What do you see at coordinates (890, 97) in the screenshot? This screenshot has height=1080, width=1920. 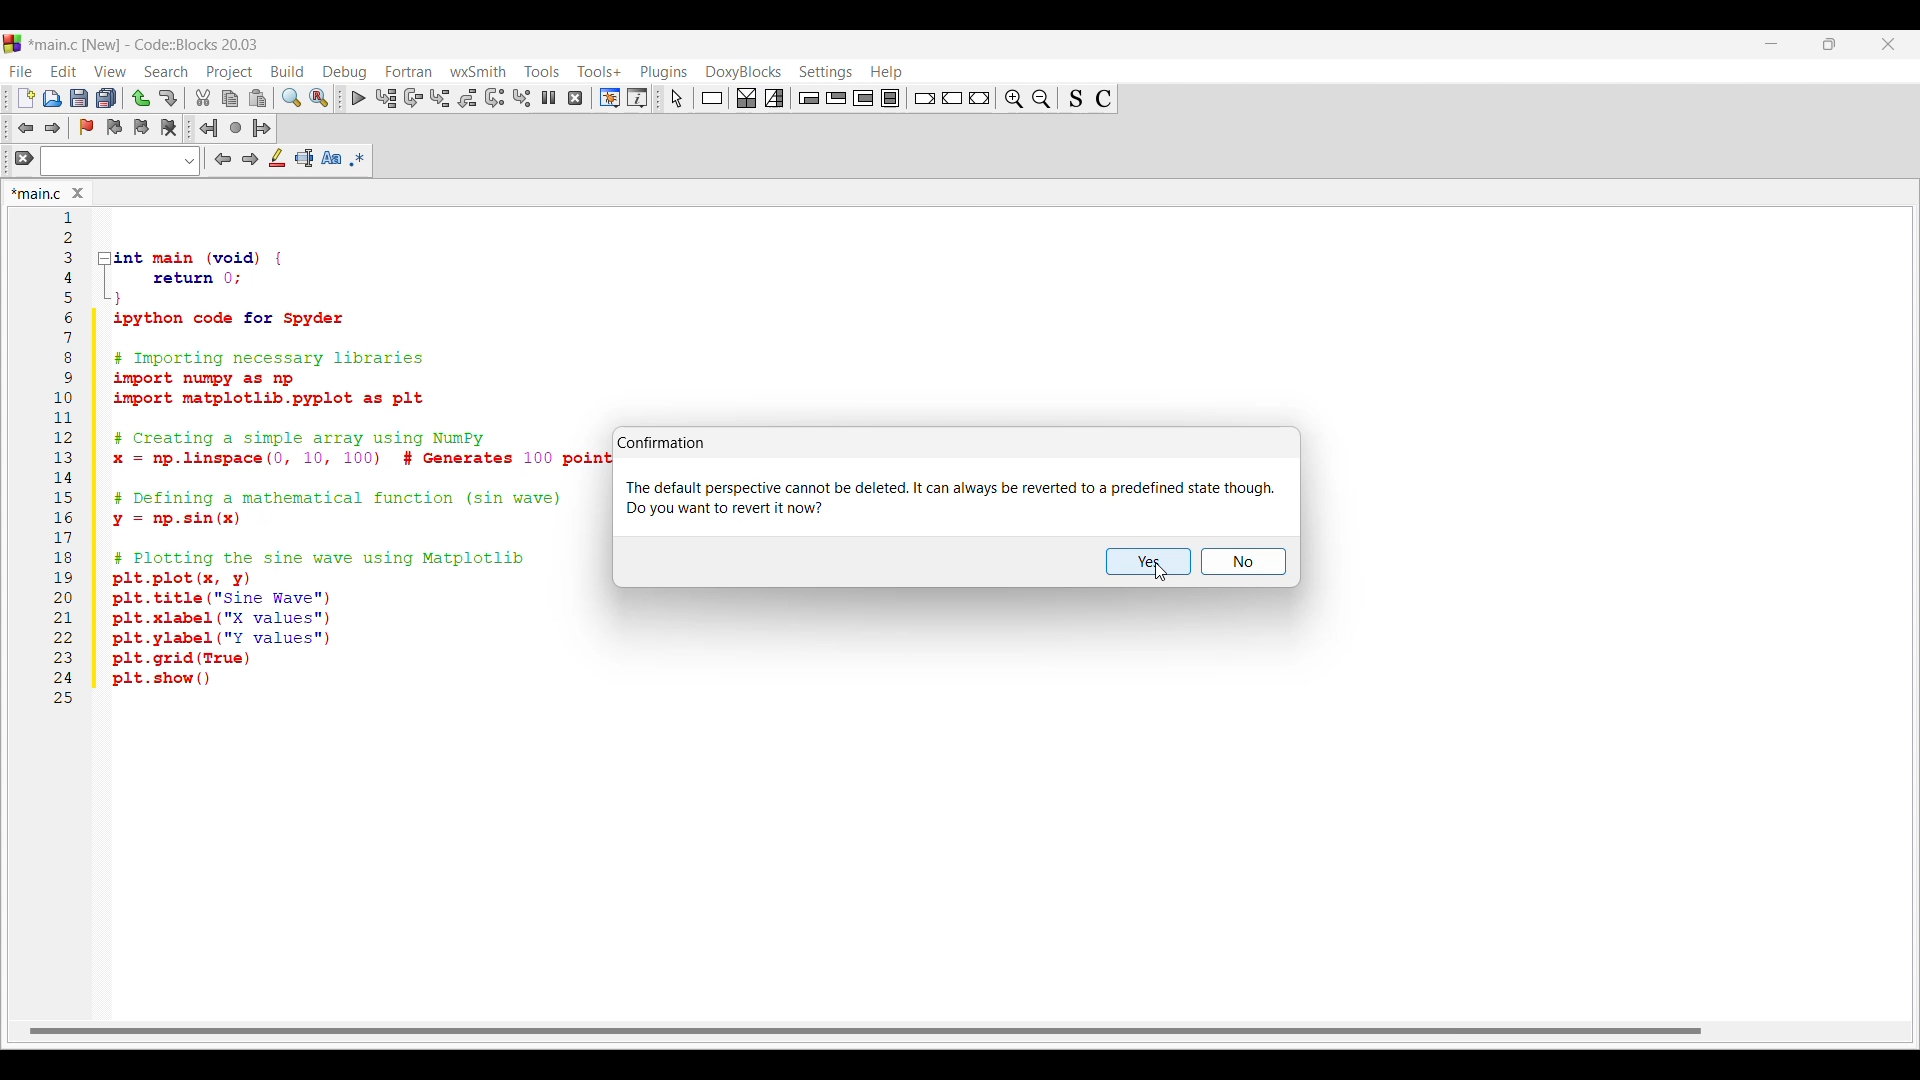 I see `Block instruction` at bounding box center [890, 97].